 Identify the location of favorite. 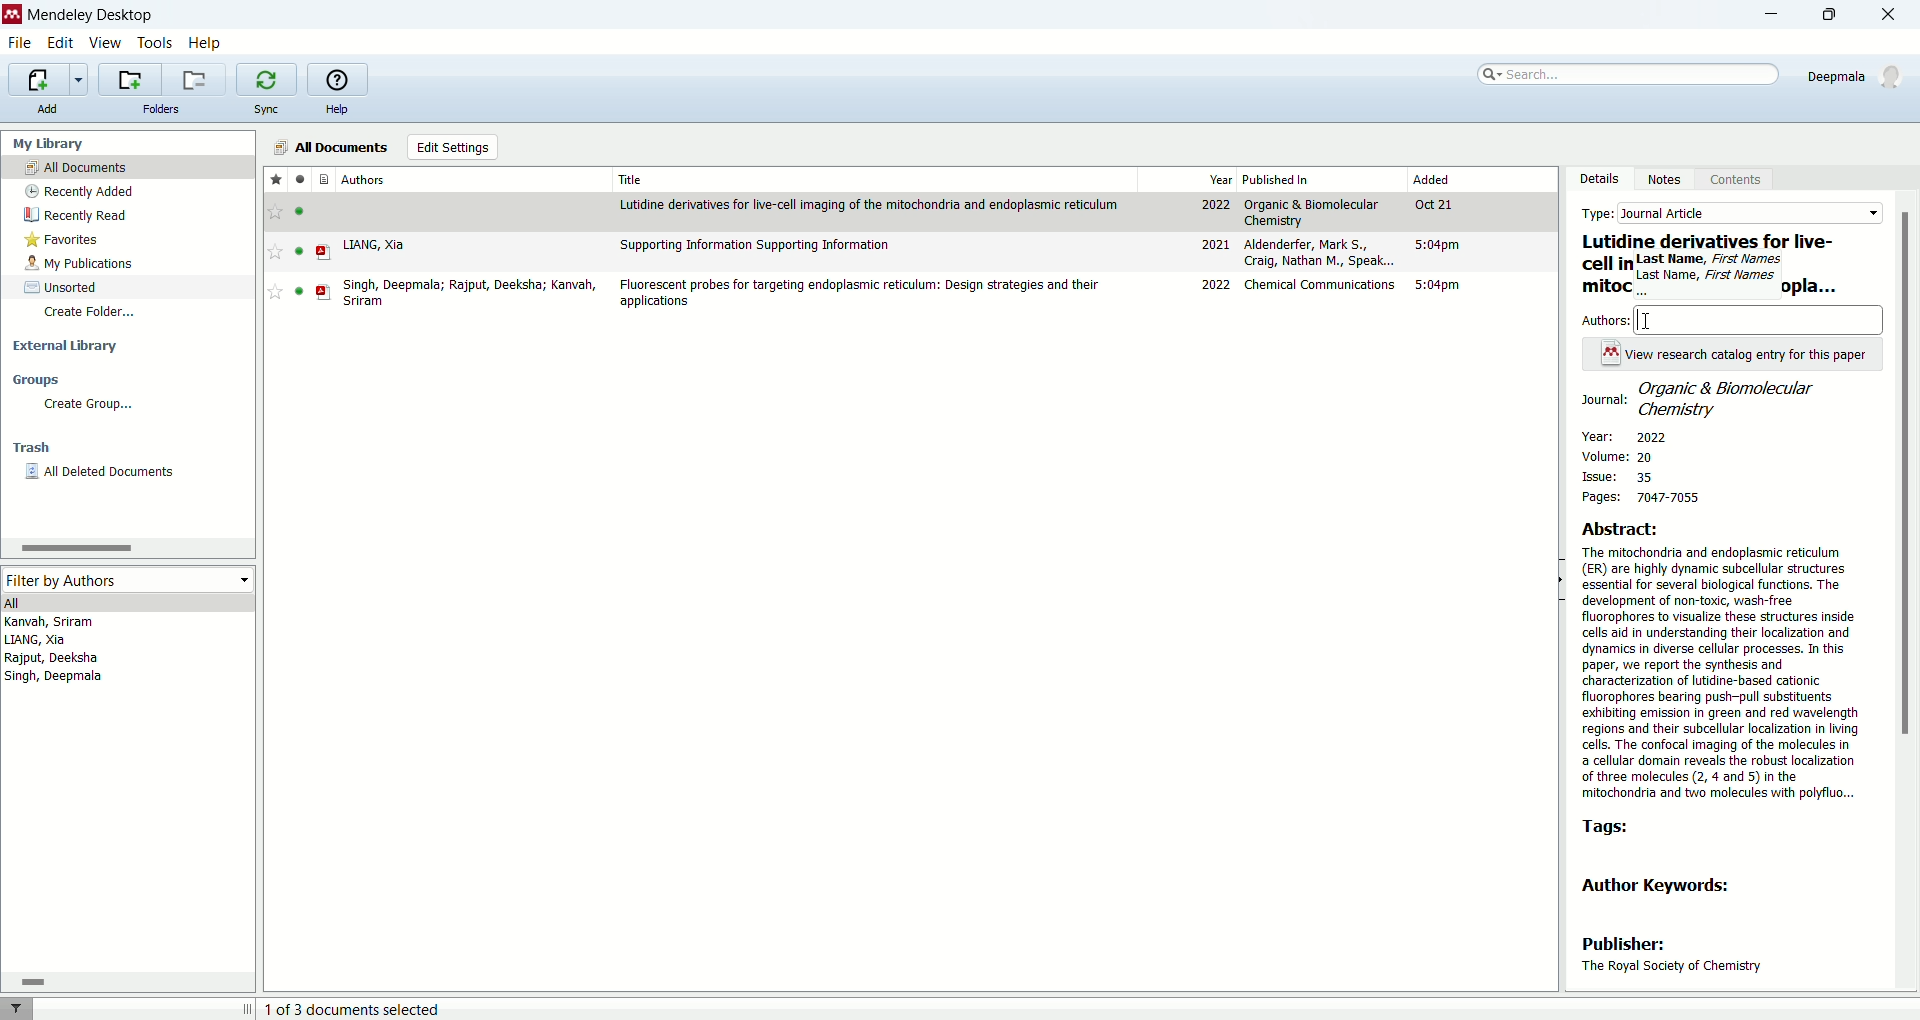
(272, 179).